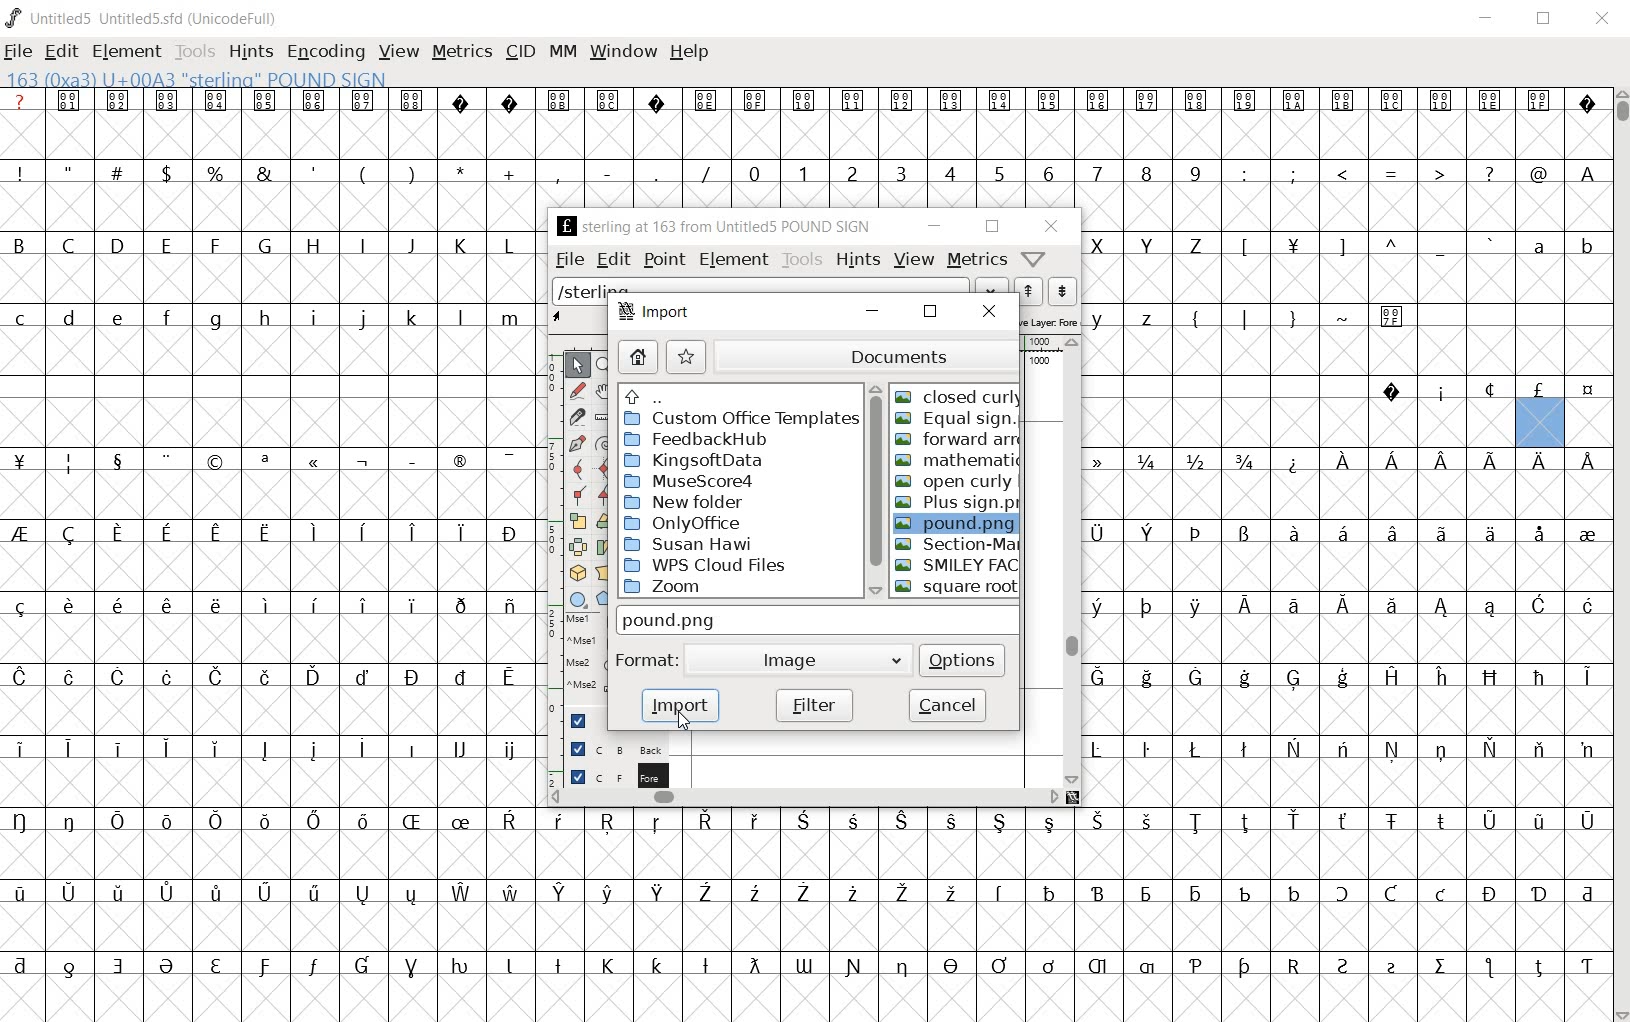  I want to click on Symbol, so click(563, 821).